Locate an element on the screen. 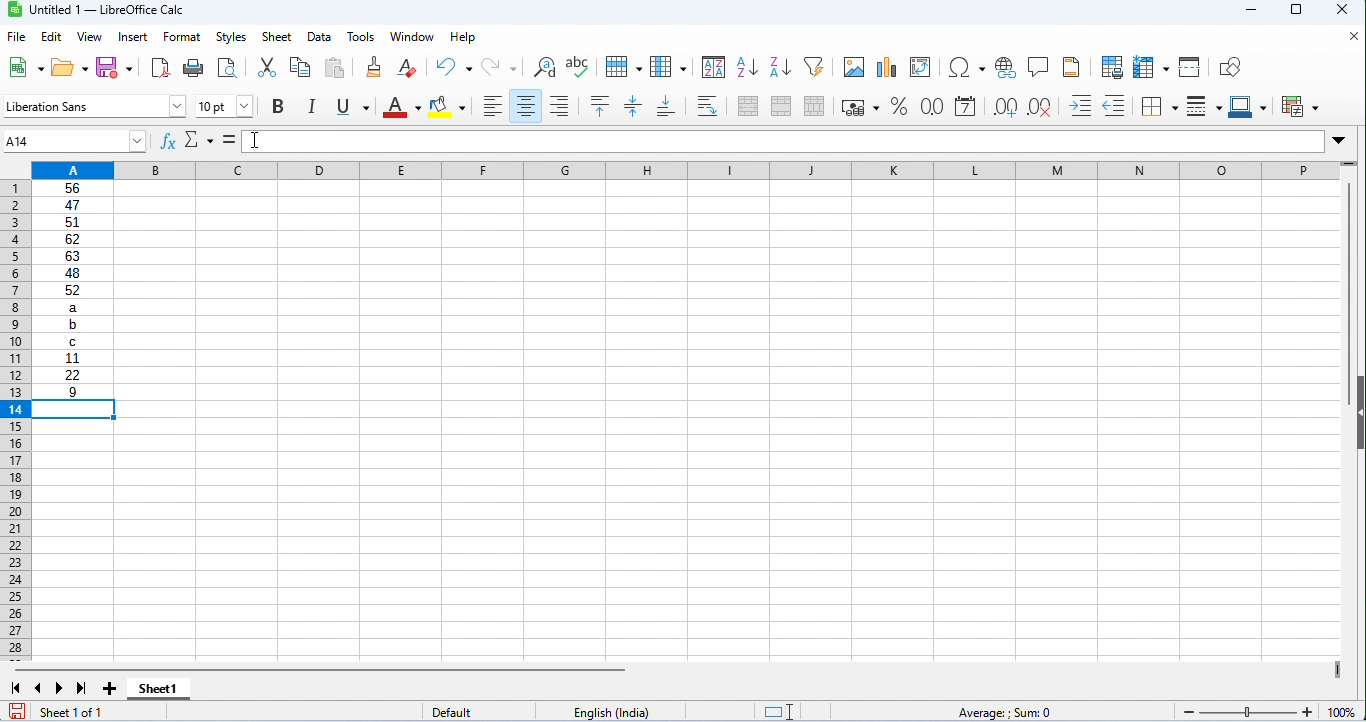  Indicates standard selection is located at coordinates (778, 712).